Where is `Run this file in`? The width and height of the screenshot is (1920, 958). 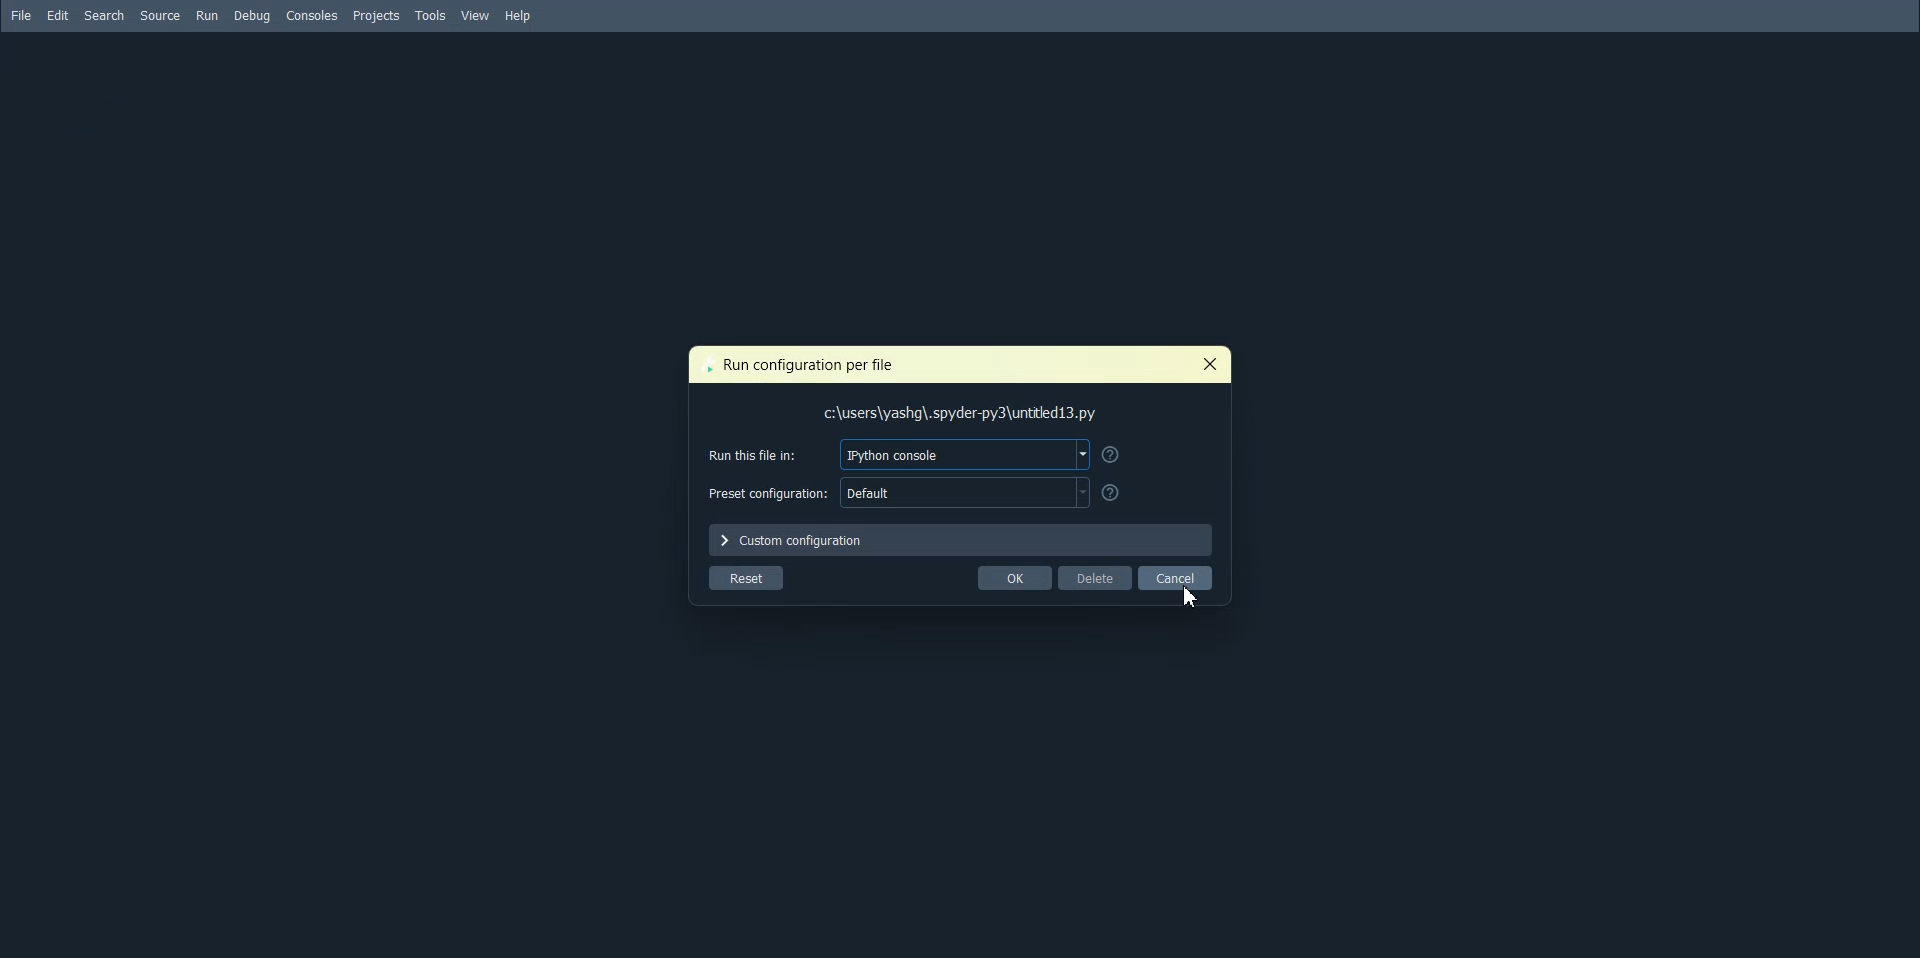 Run this file in is located at coordinates (896, 454).